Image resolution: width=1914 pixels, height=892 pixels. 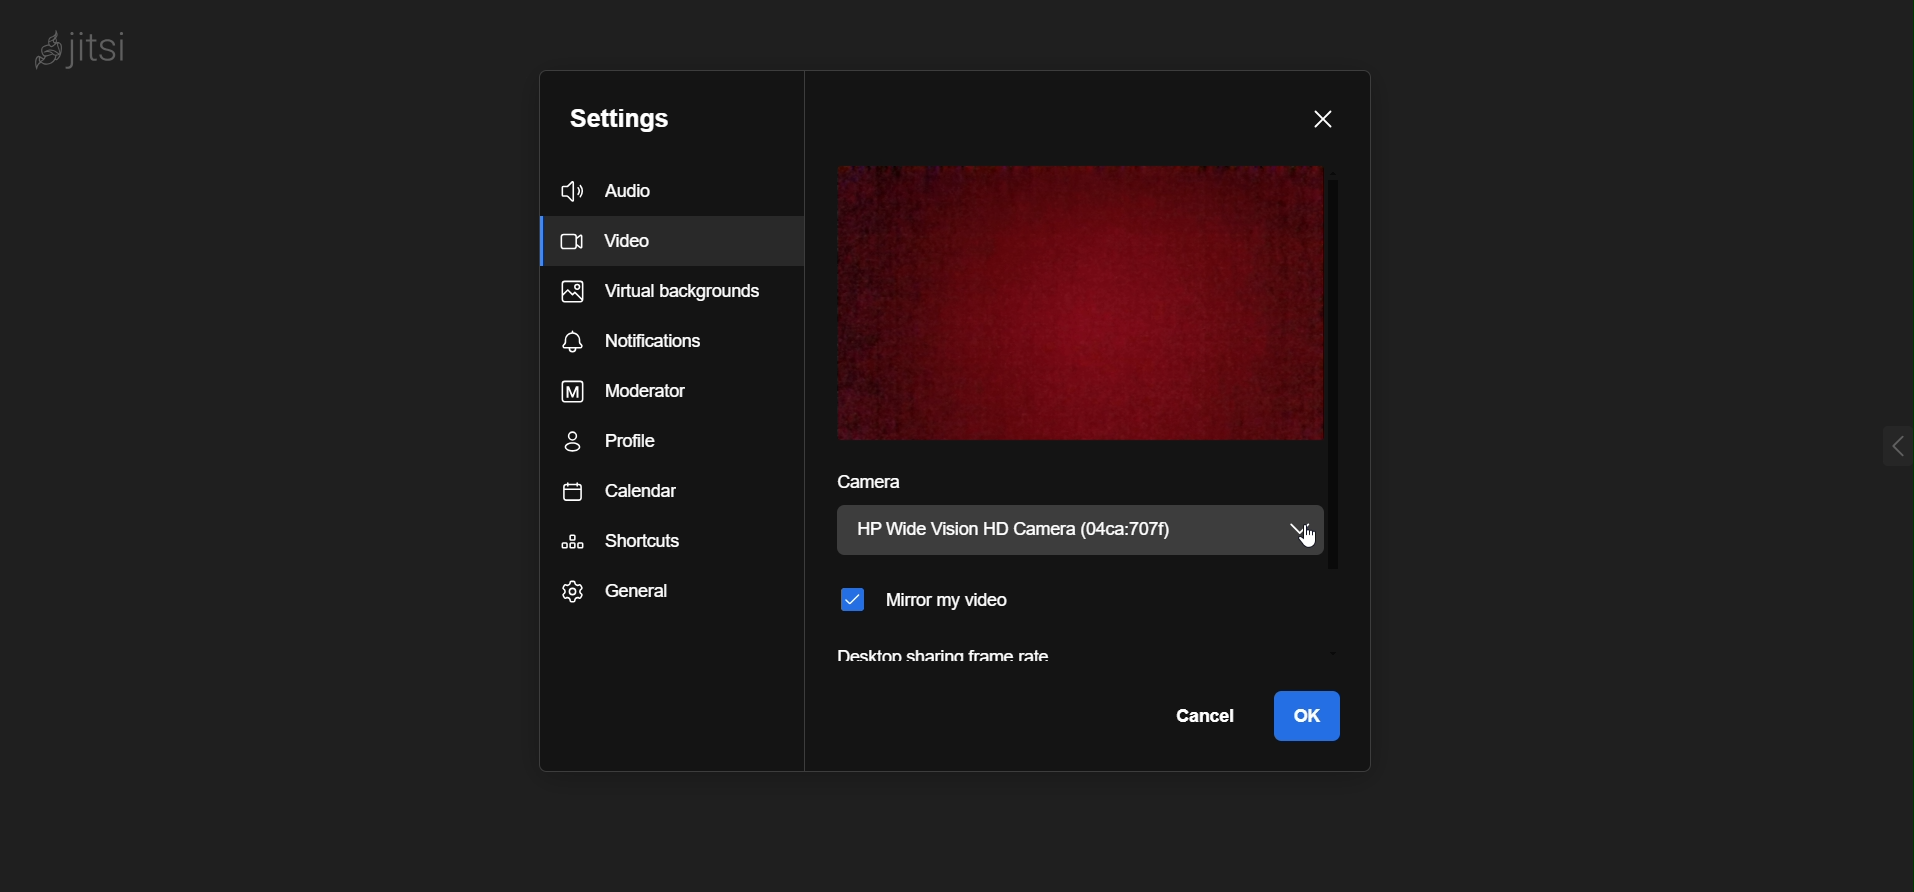 I want to click on shortcuts, so click(x=622, y=542).